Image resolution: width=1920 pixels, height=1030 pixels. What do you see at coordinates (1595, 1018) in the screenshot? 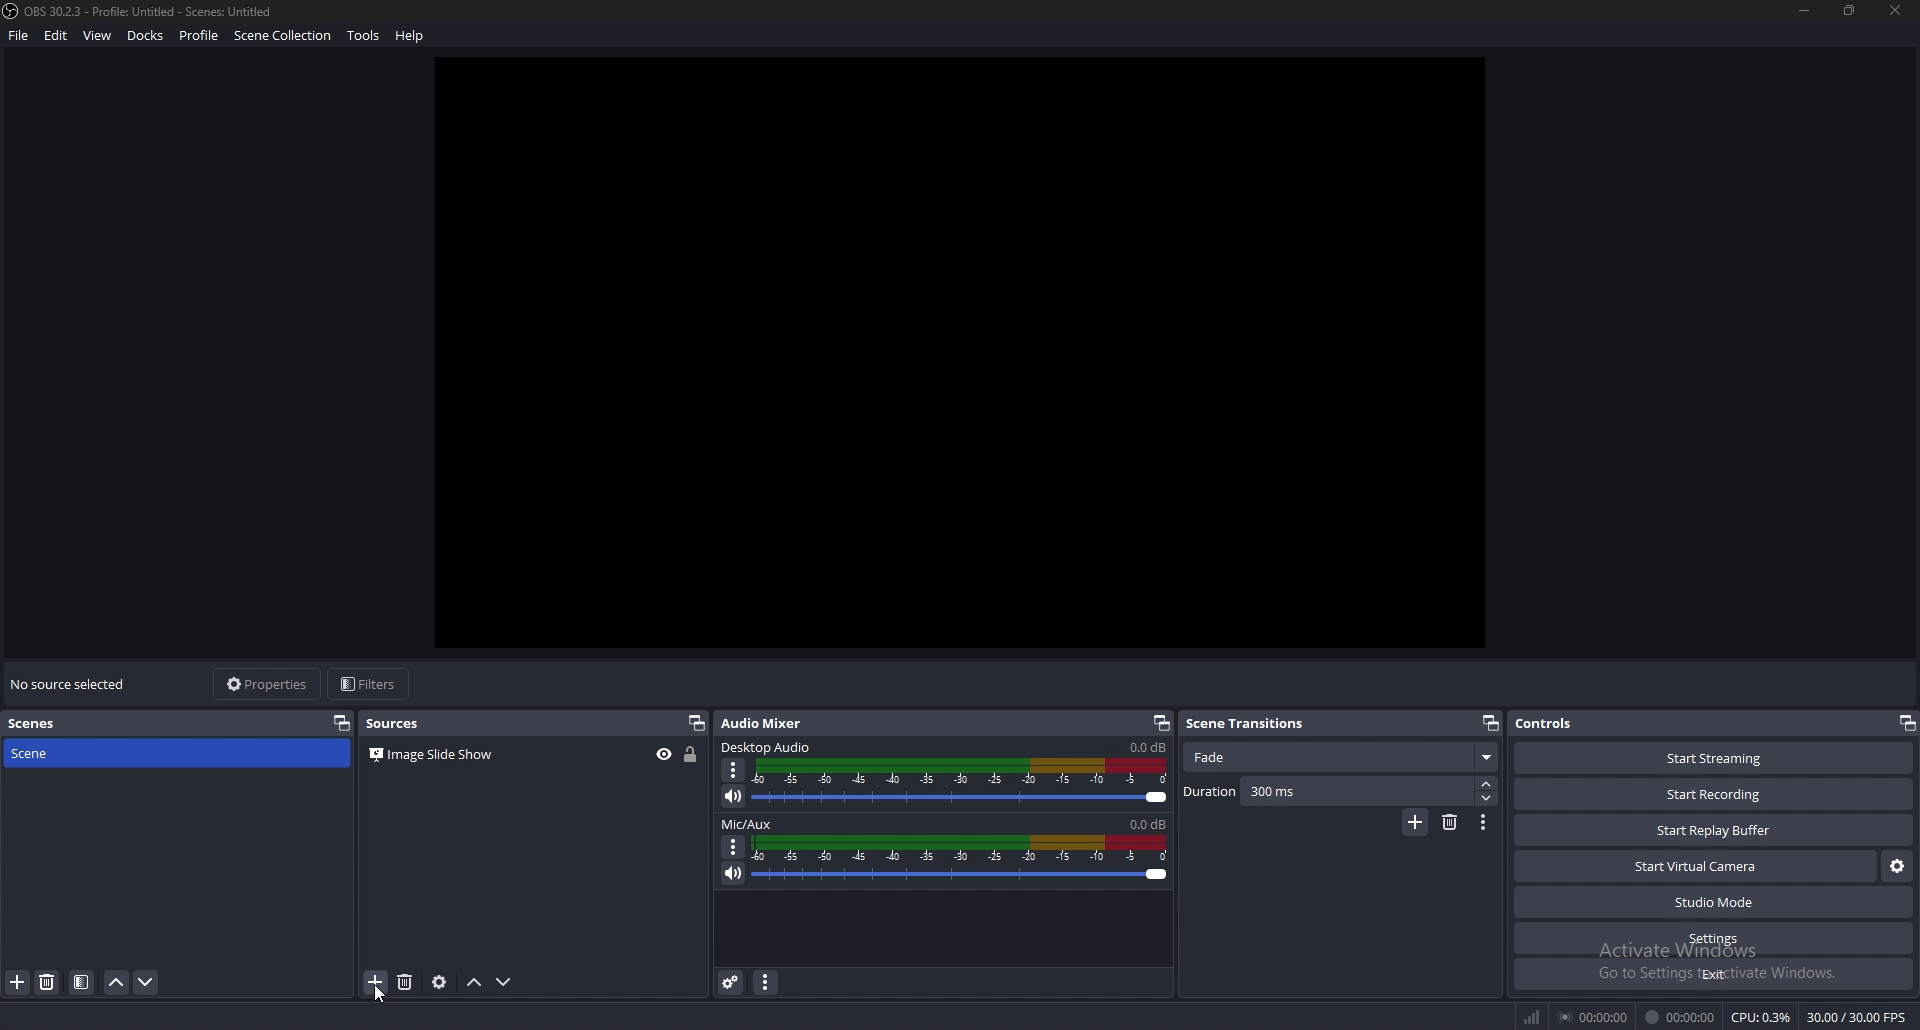
I see `streaming duration` at bounding box center [1595, 1018].